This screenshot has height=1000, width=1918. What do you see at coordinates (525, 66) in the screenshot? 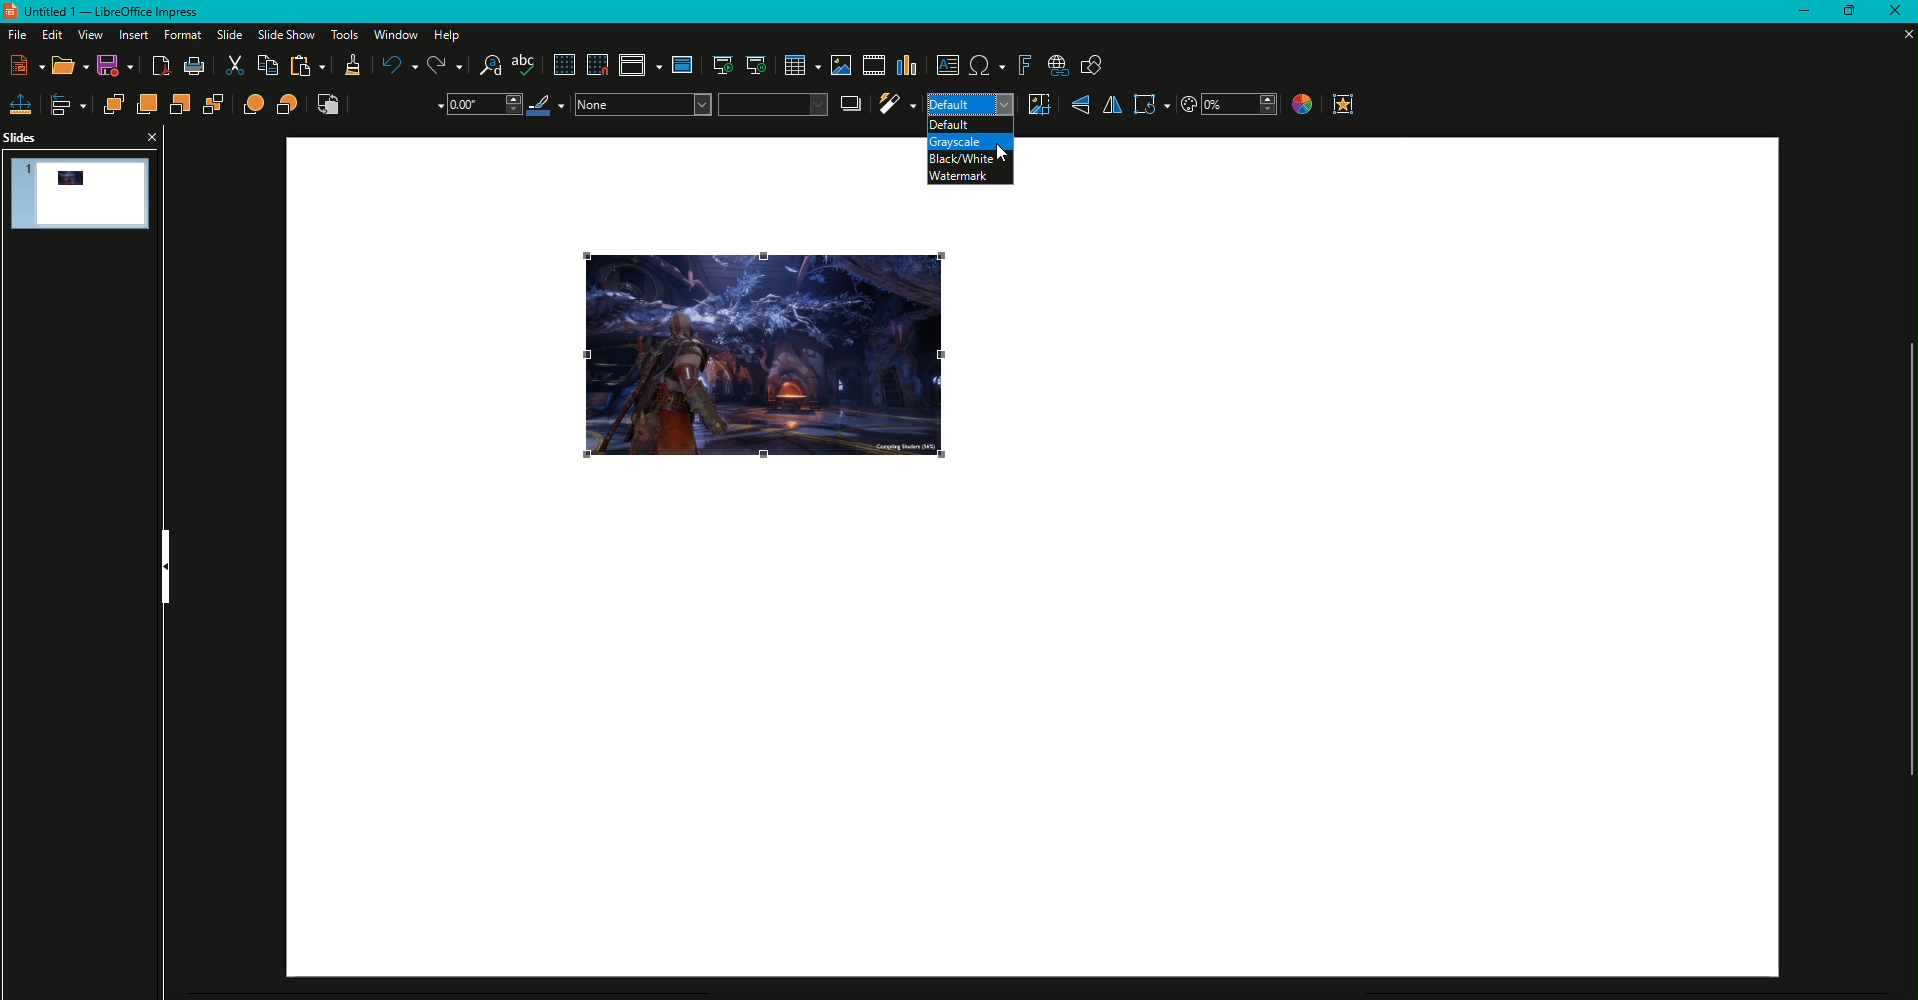
I see `Spelling` at bounding box center [525, 66].